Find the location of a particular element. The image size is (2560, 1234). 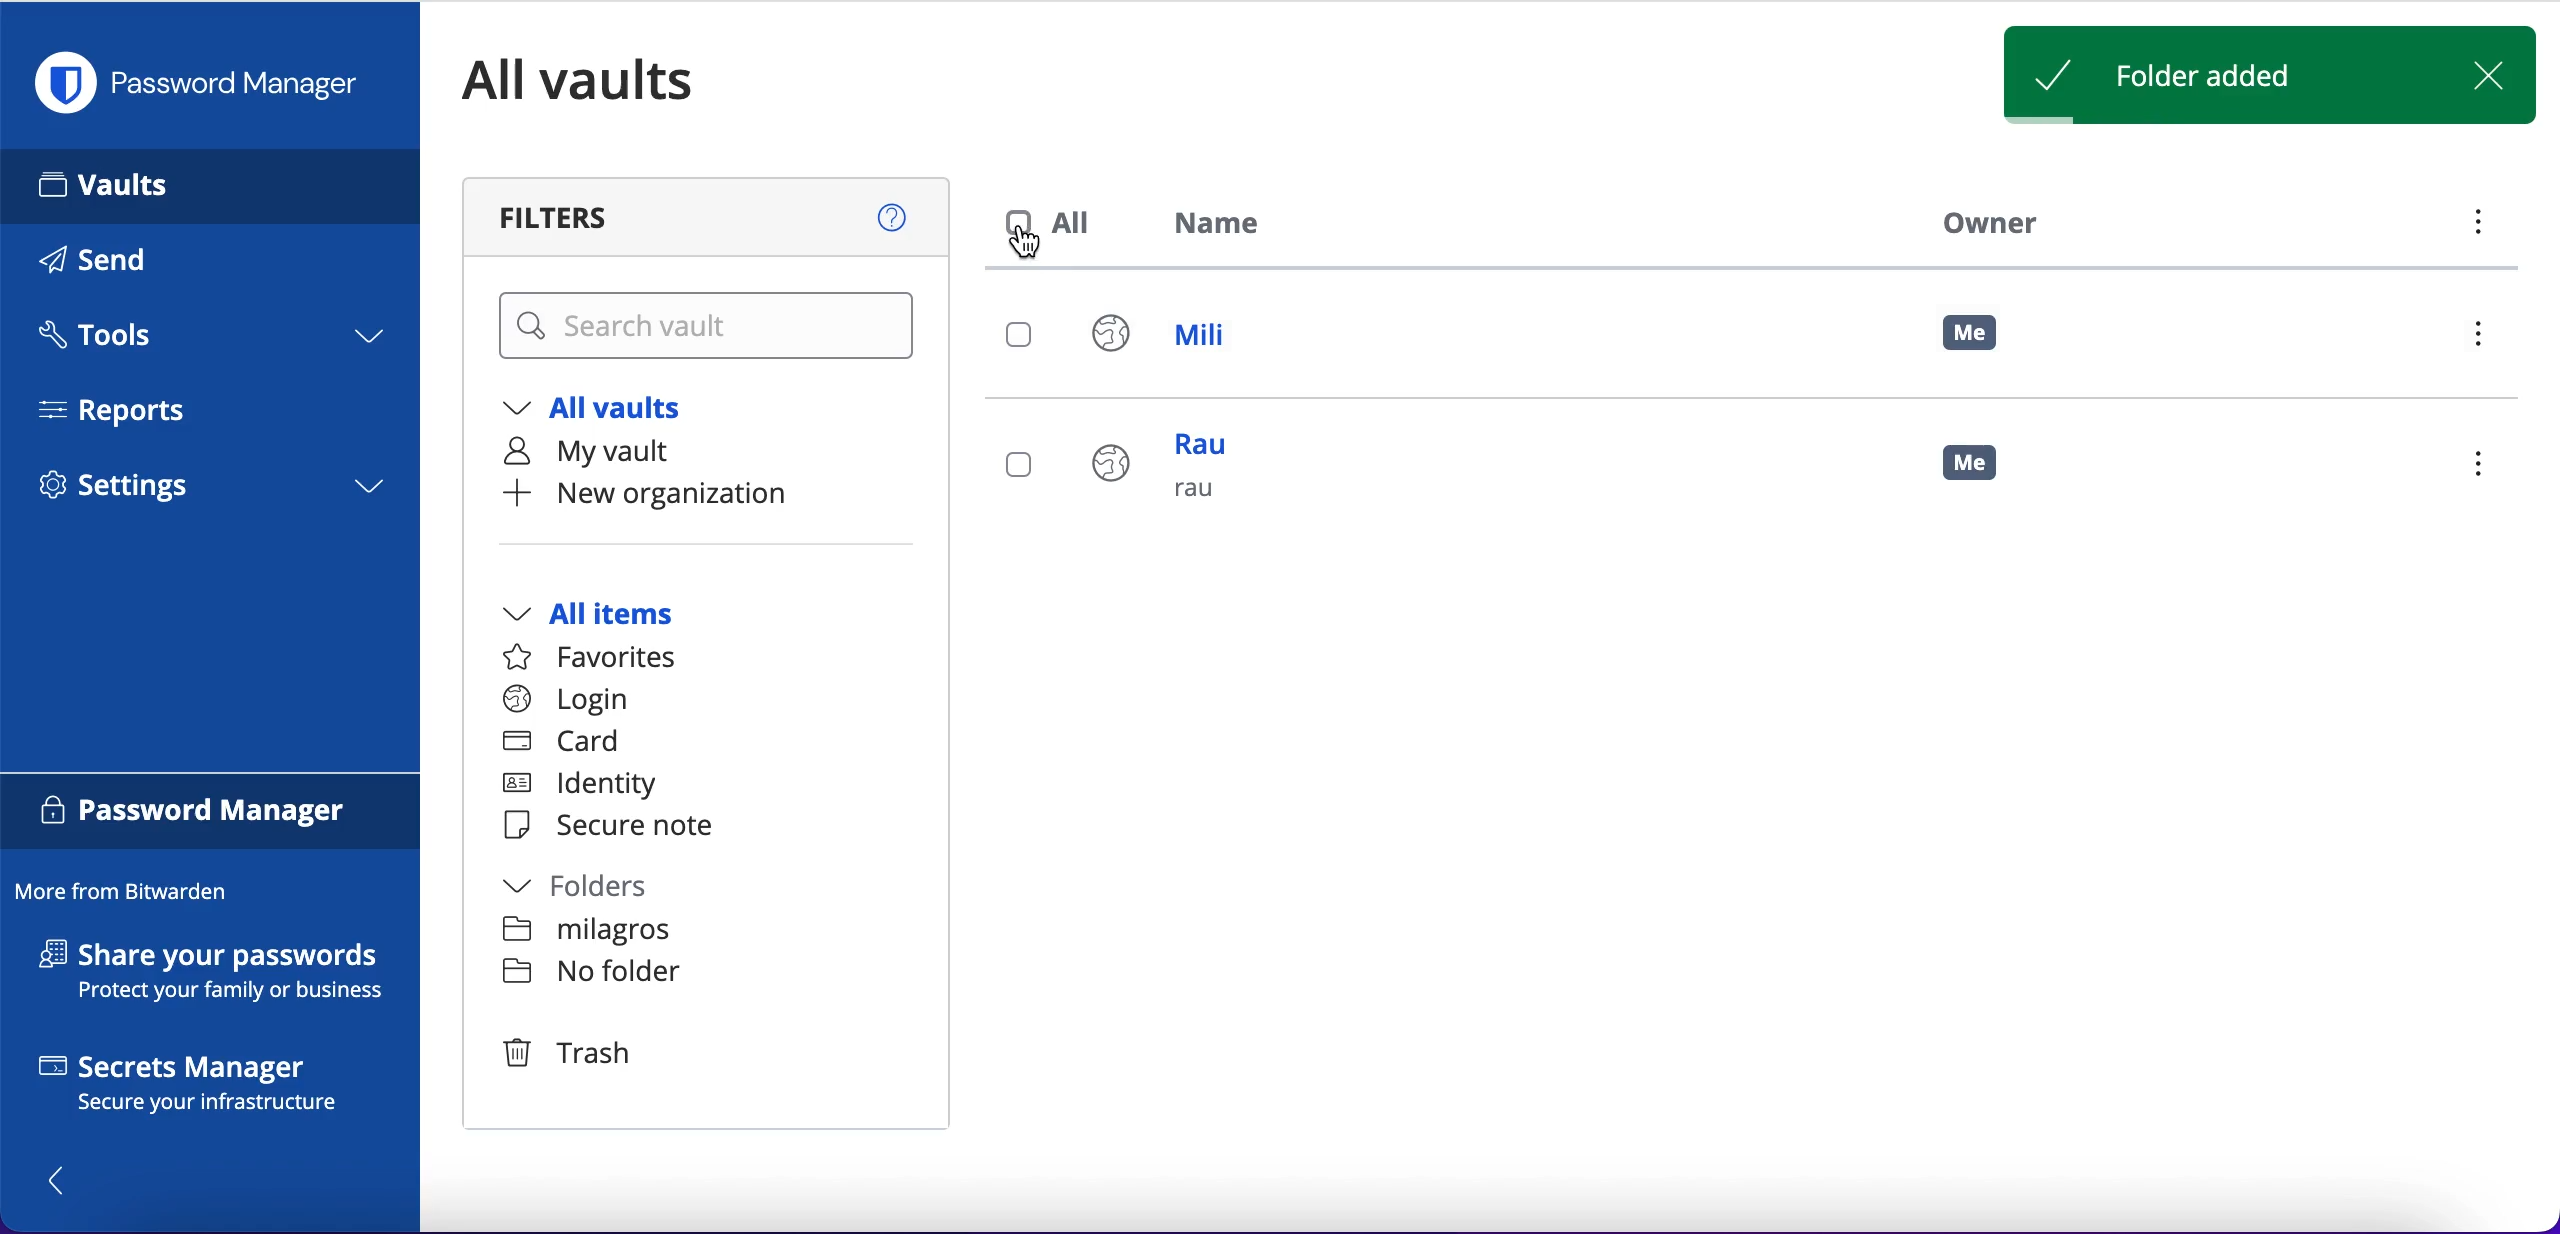

all vaults is located at coordinates (608, 80).